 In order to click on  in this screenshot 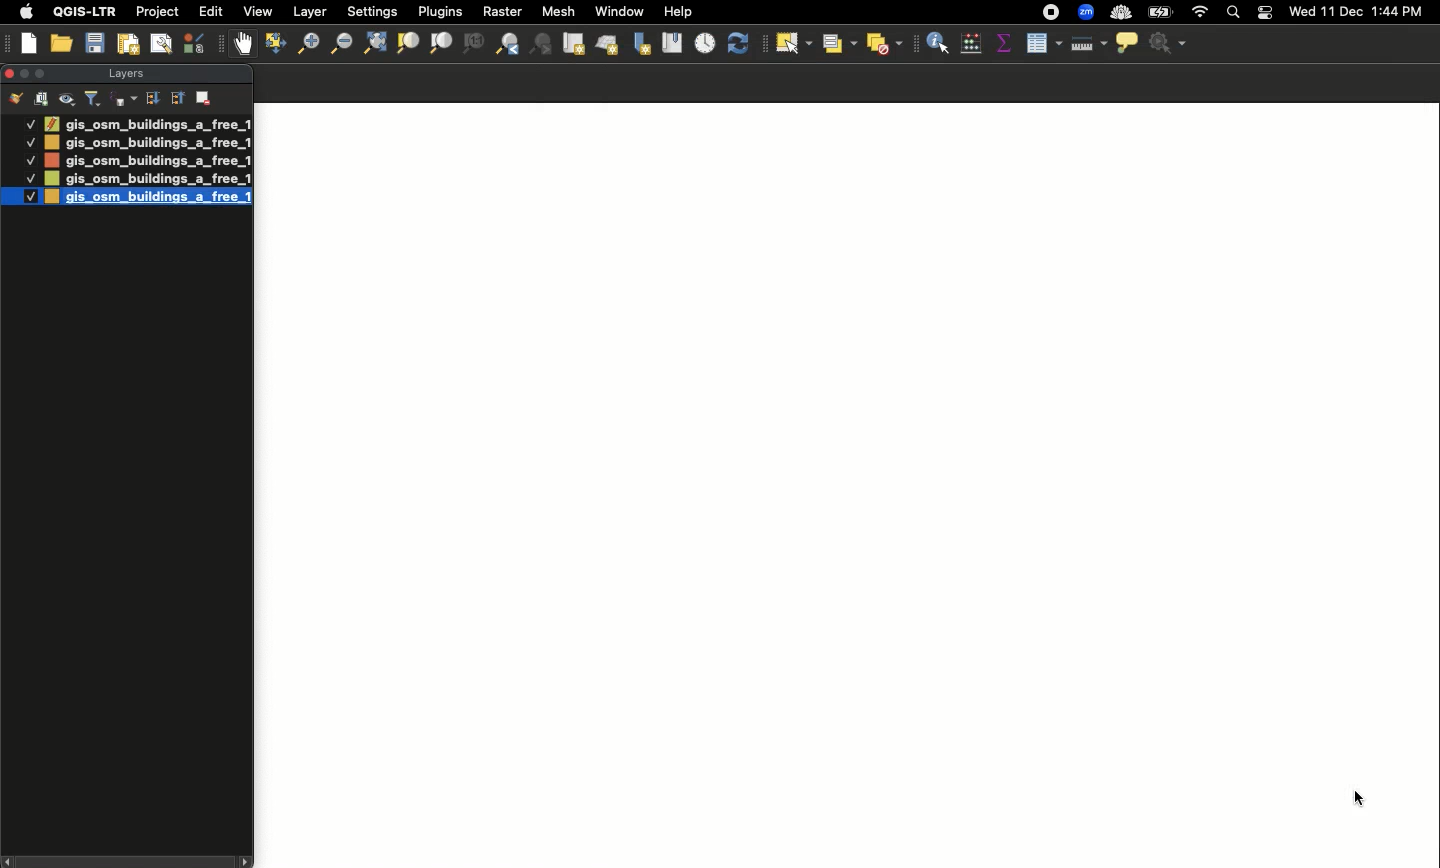, I will do `click(766, 43)`.